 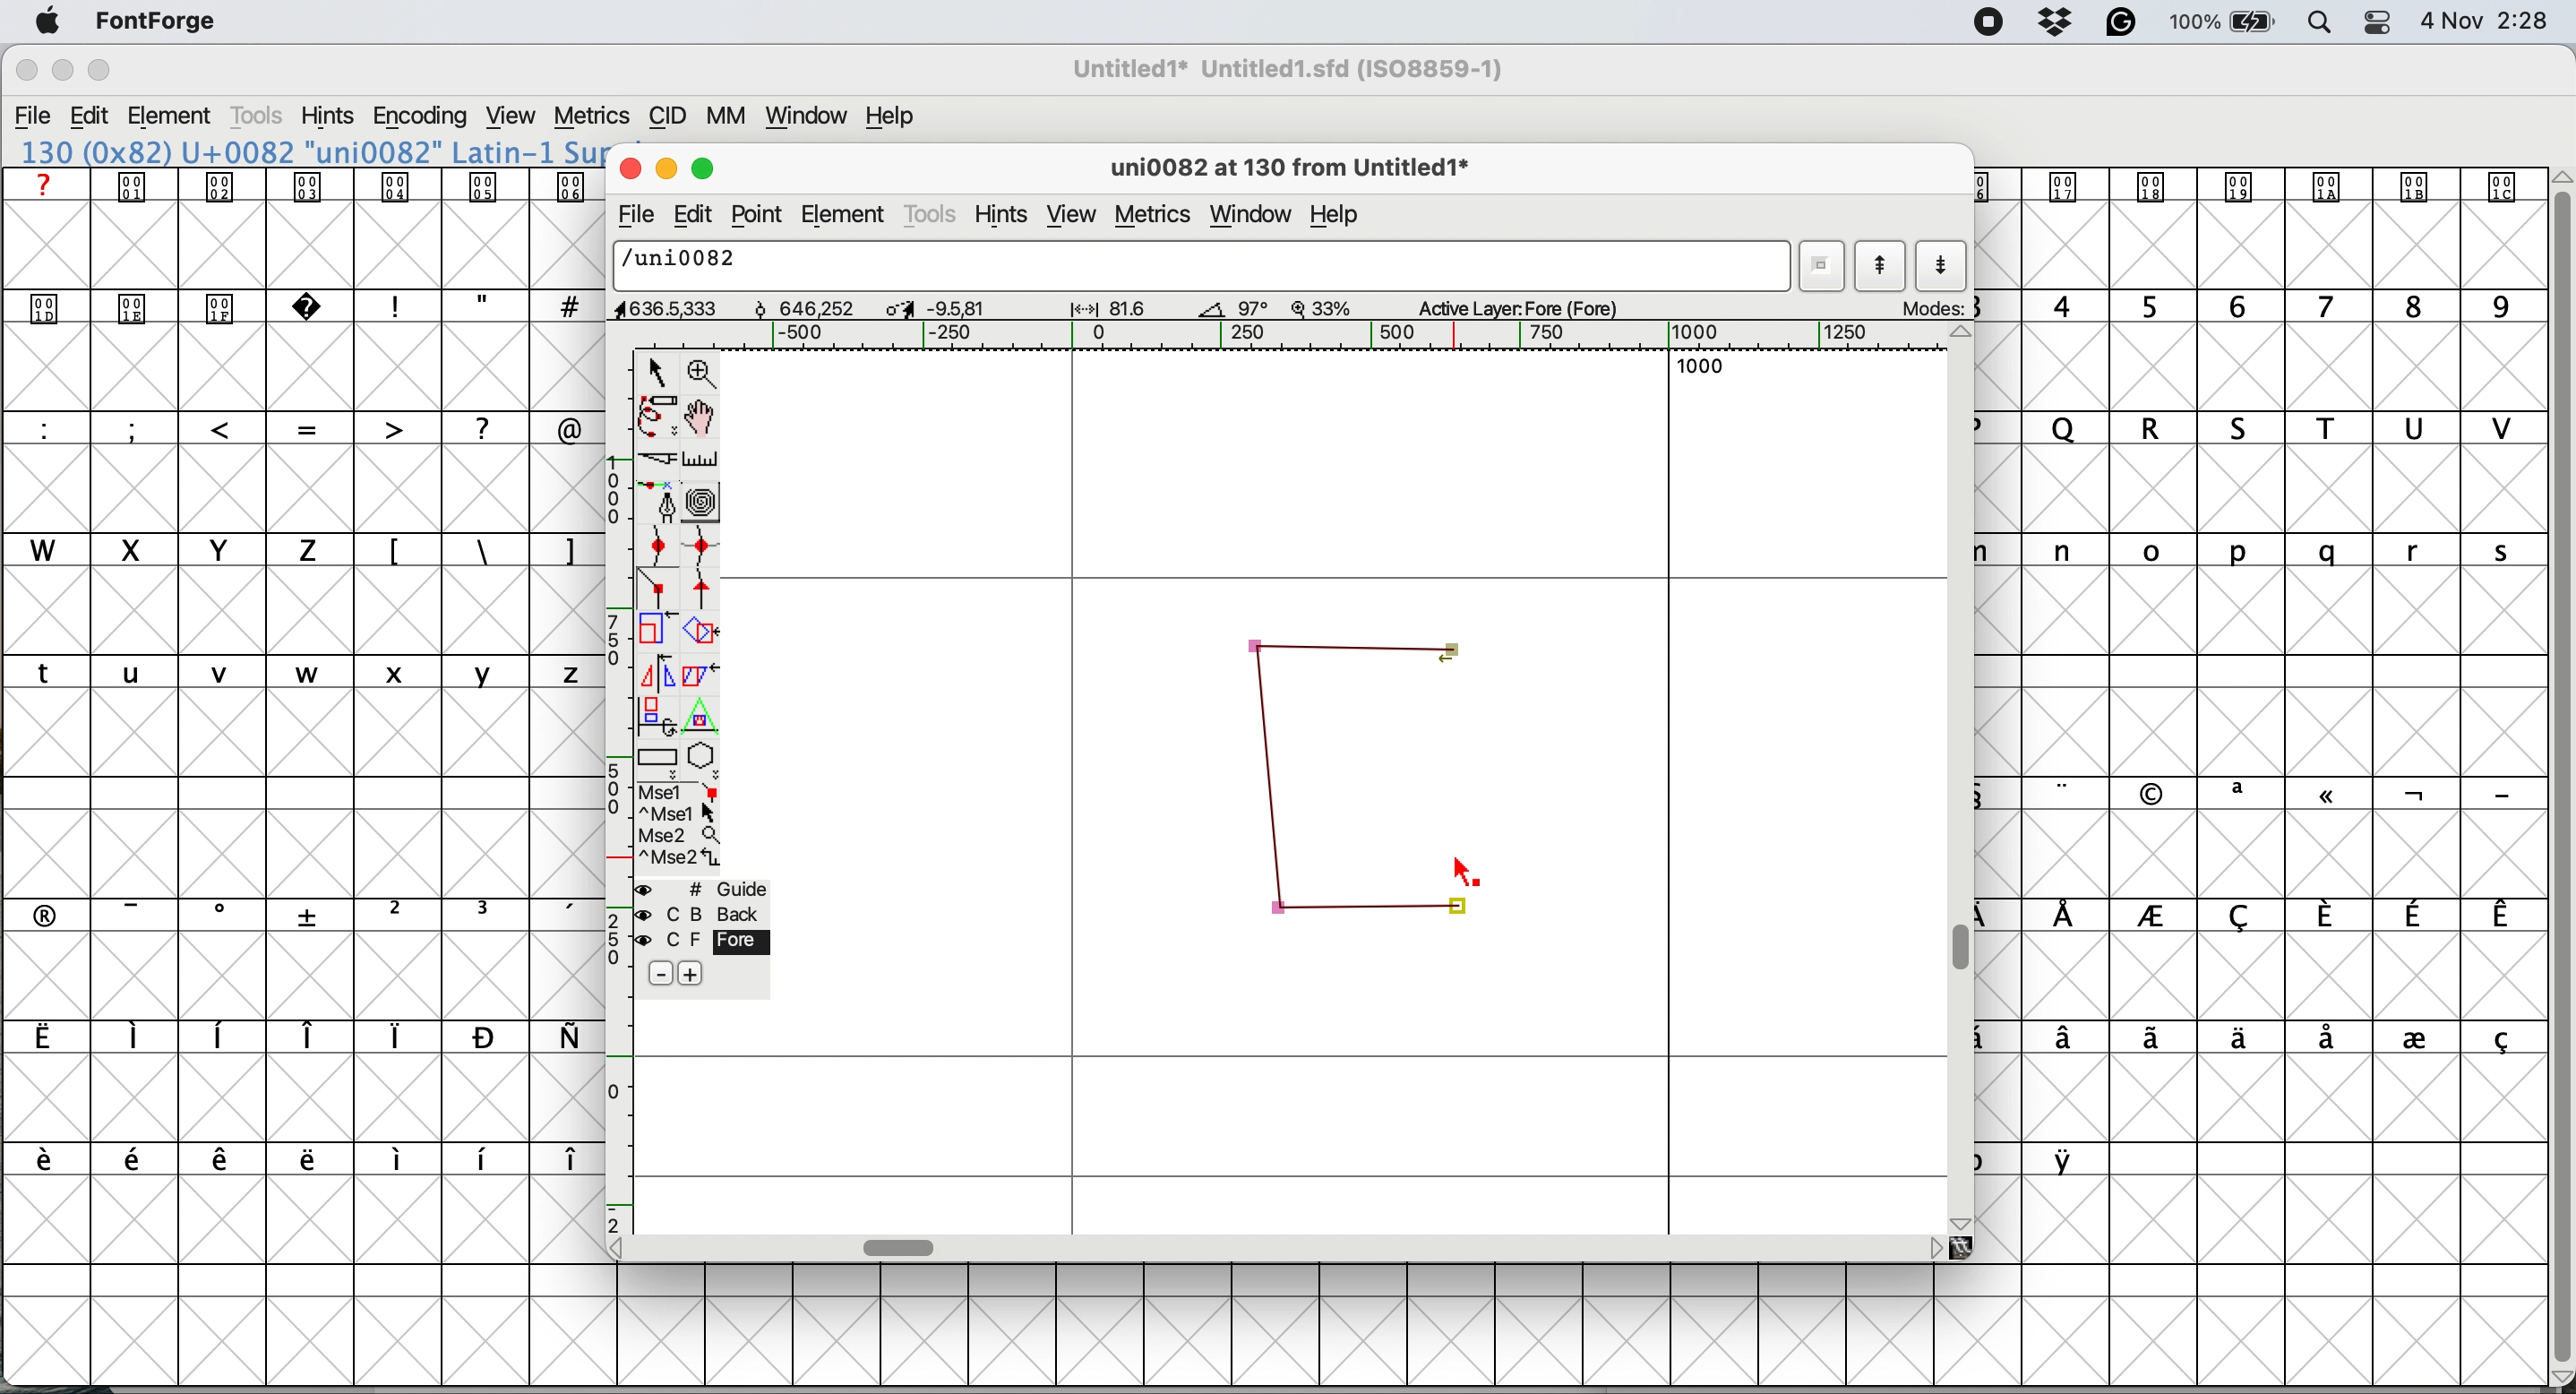 What do you see at coordinates (2277, 551) in the screenshot?
I see `lowercase letters` at bounding box center [2277, 551].